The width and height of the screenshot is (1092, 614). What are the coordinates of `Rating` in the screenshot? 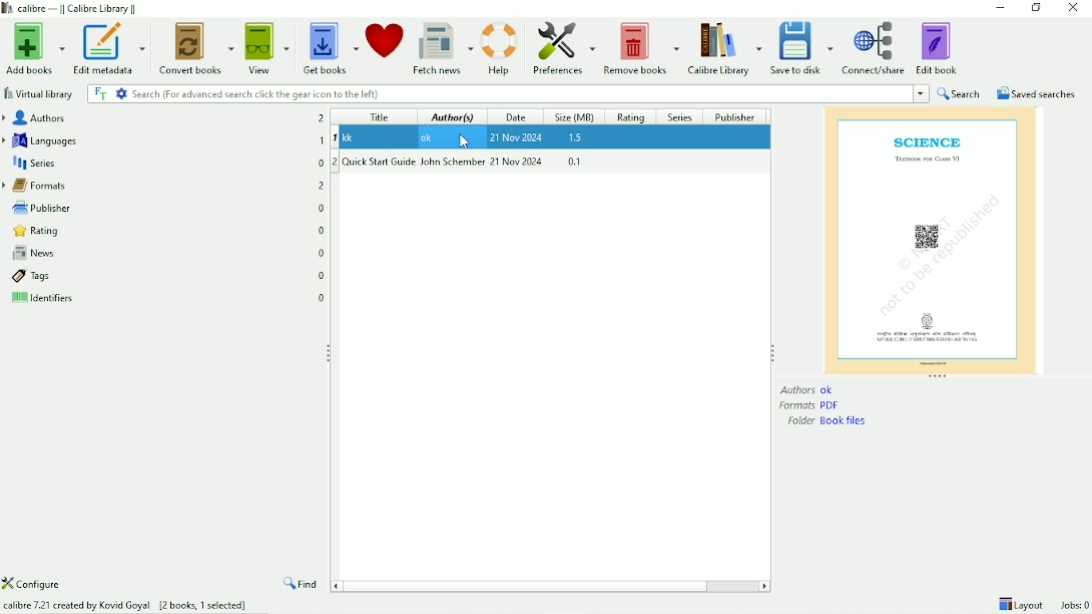 It's located at (165, 232).